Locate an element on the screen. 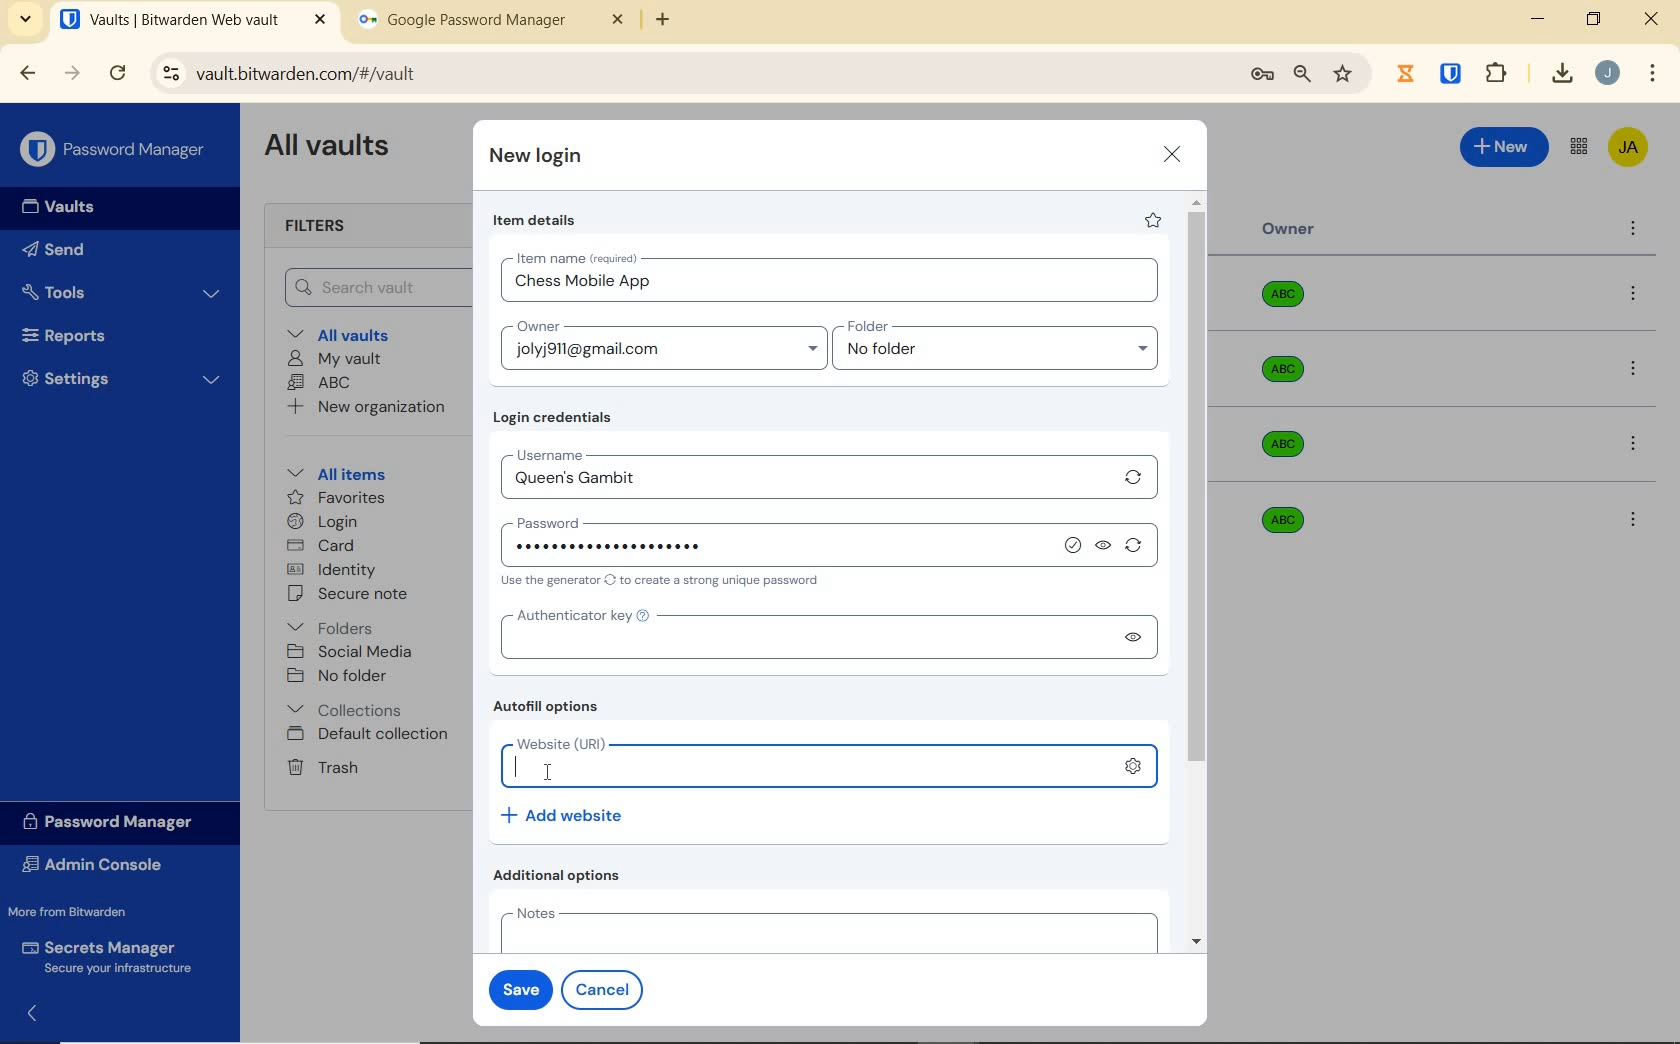 This screenshot has height=1044, width=1680. All Vaults is located at coordinates (332, 148).